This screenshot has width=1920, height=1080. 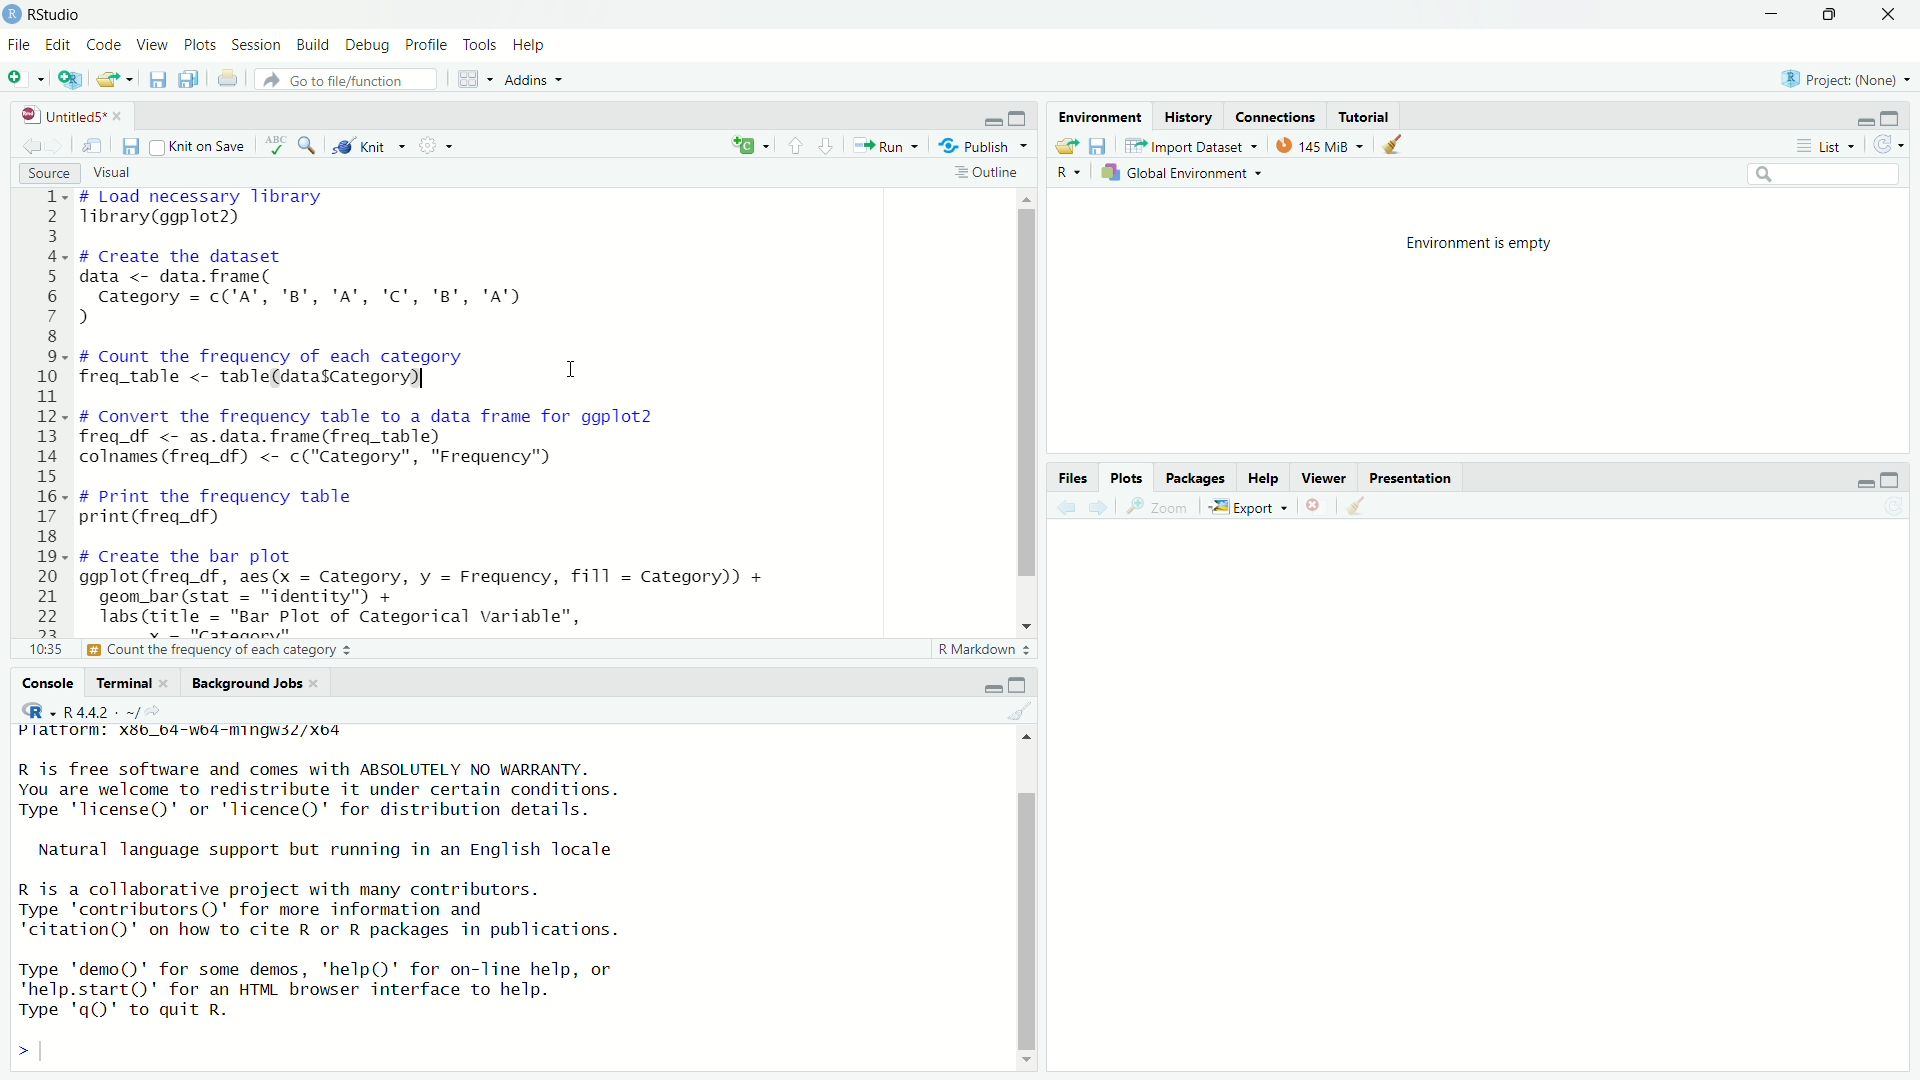 I want to click on open, so click(x=1069, y=147).